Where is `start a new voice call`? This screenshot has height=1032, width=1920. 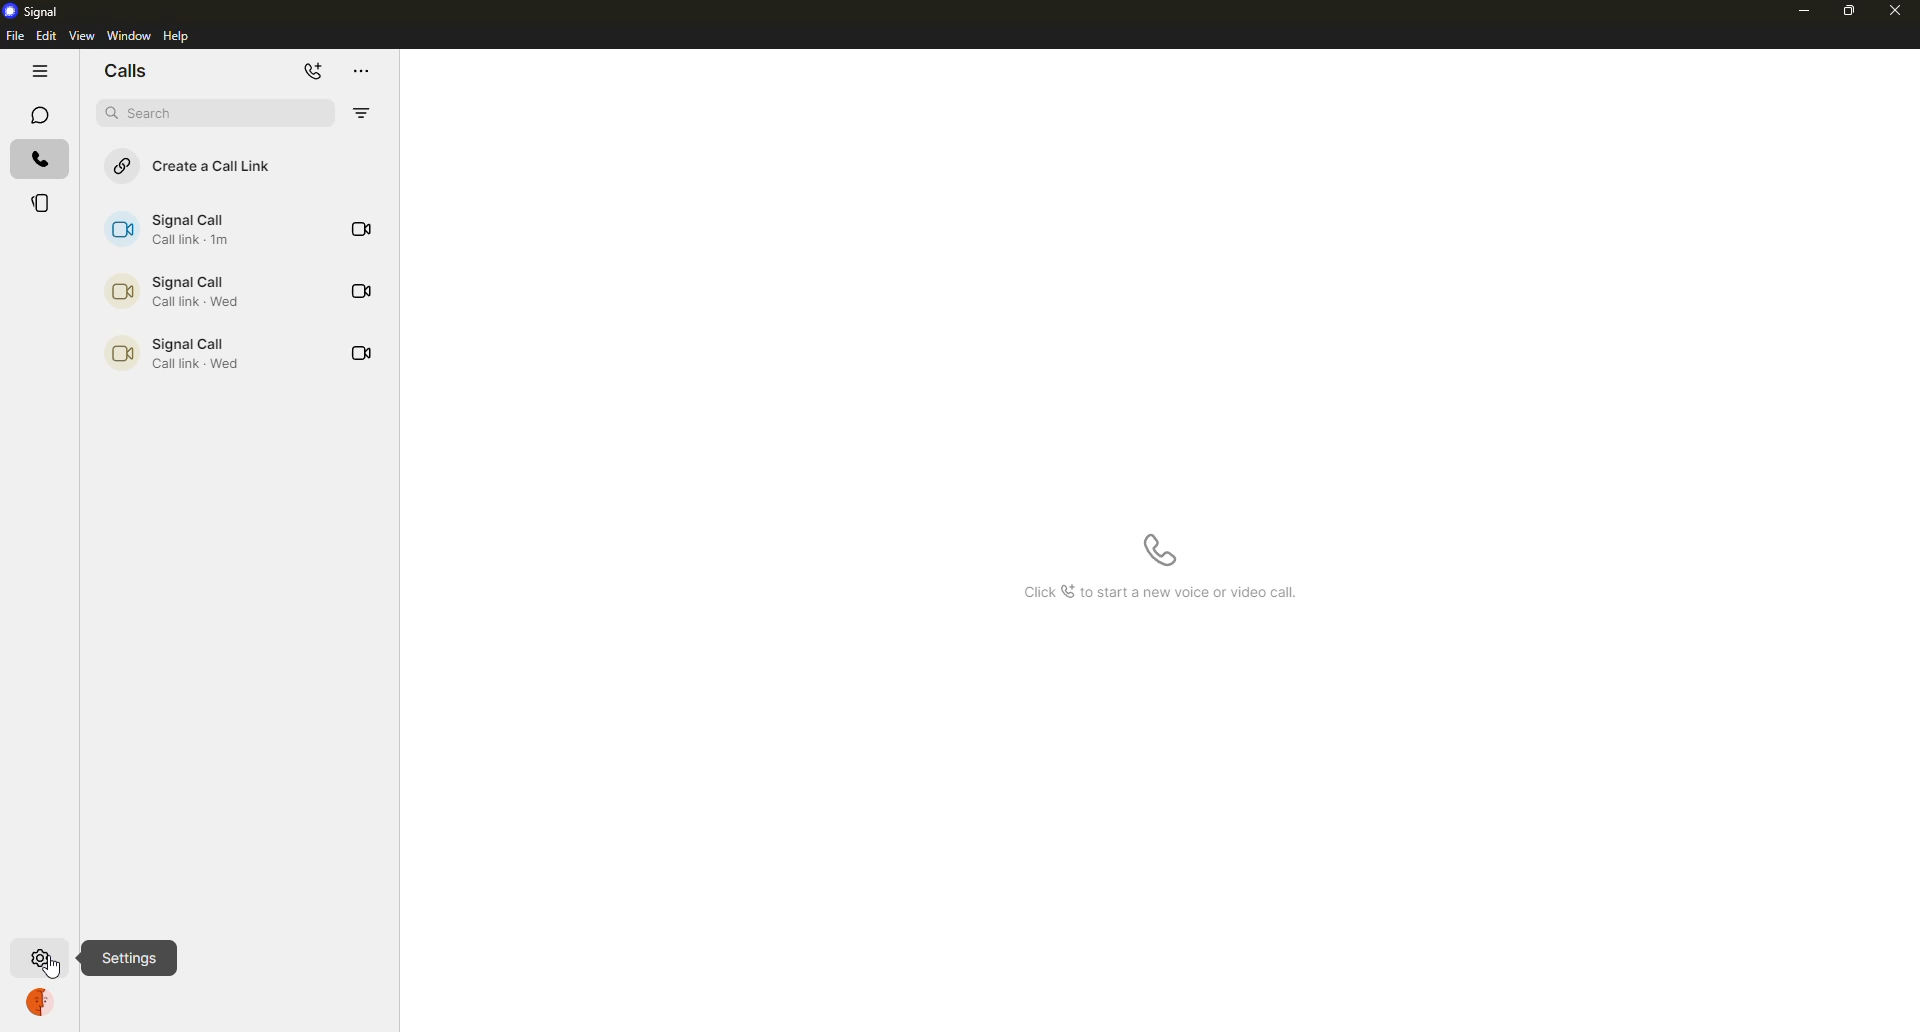
start a new voice call is located at coordinates (1160, 551).